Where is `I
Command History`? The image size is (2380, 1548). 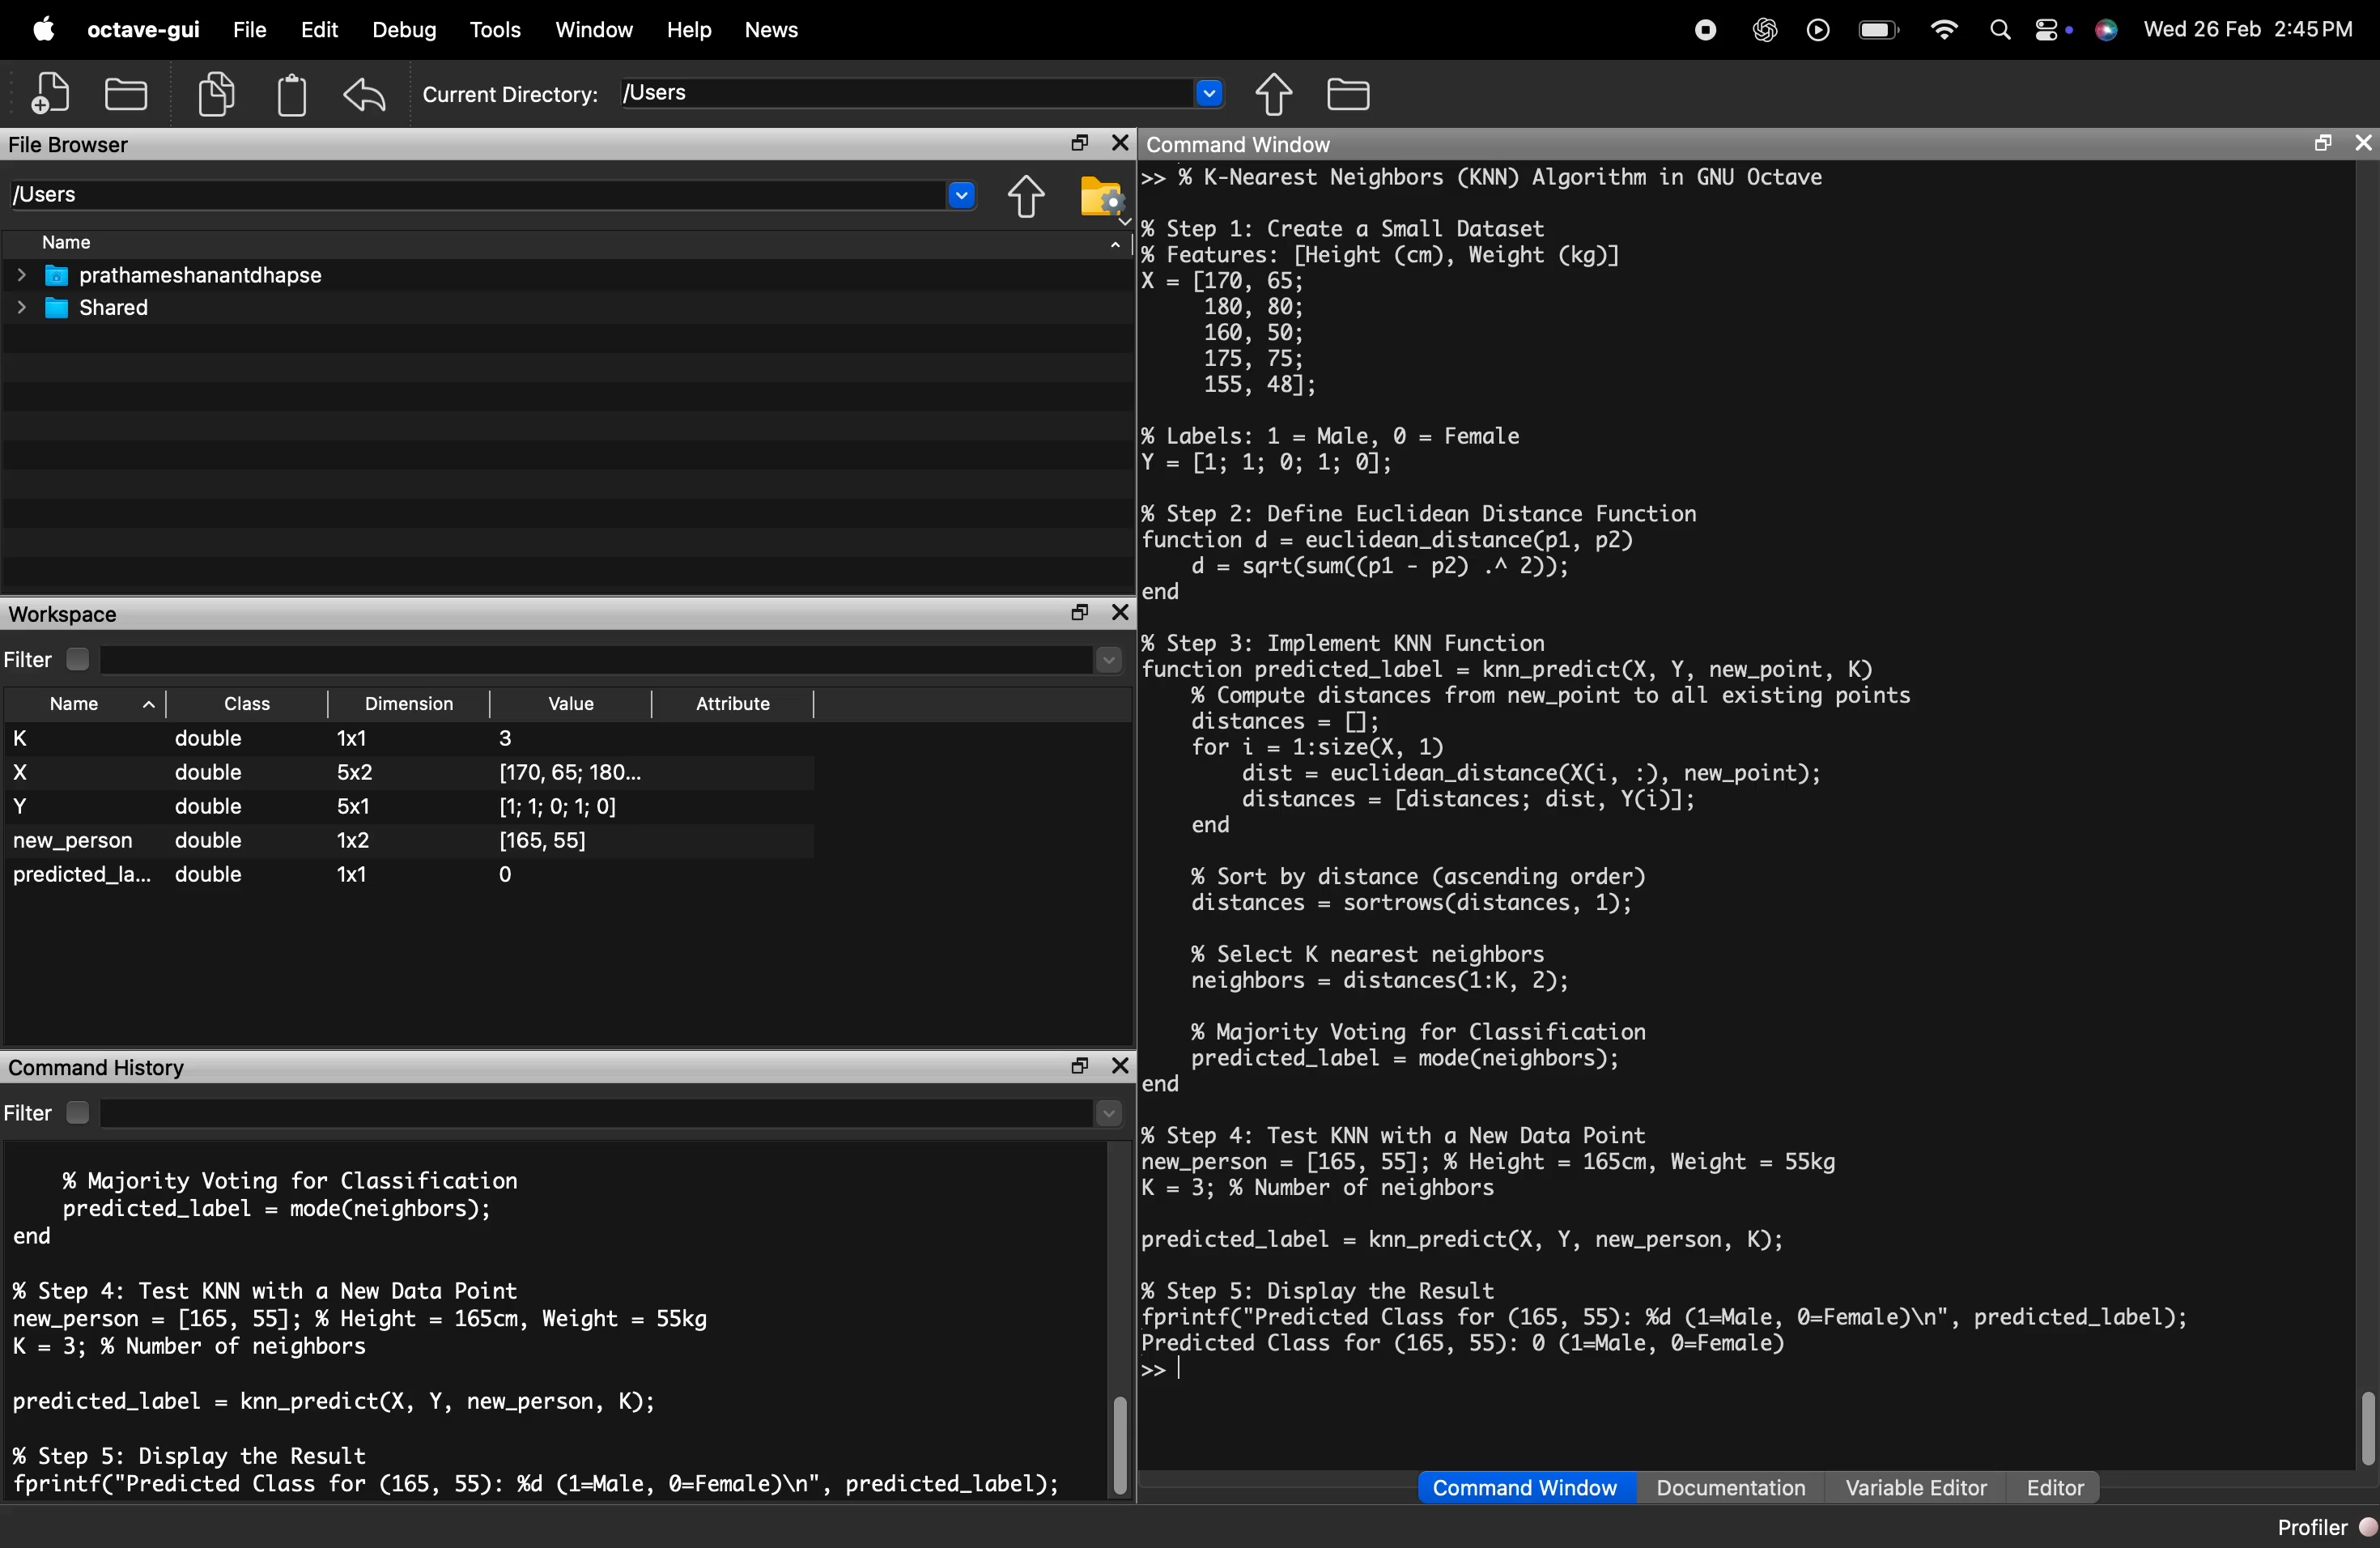
I
Command History is located at coordinates (110, 1063).